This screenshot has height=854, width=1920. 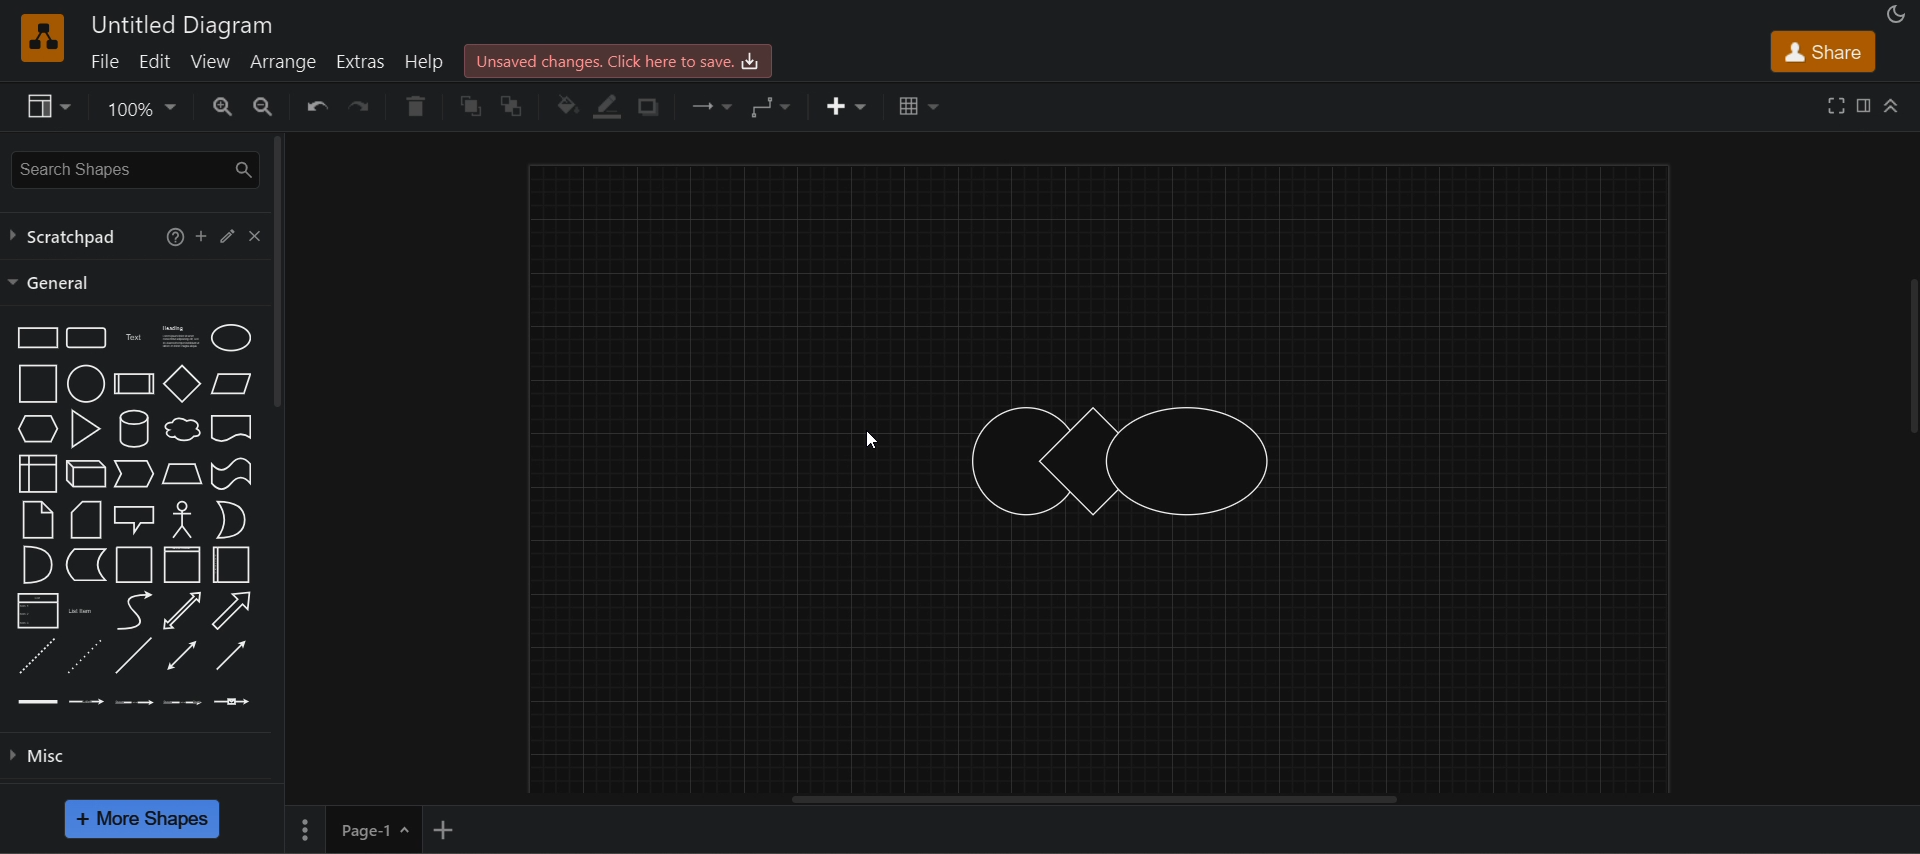 What do you see at coordinates (84, 383) in the screenshot?
I see `circle` at bounding box center [84, 383].